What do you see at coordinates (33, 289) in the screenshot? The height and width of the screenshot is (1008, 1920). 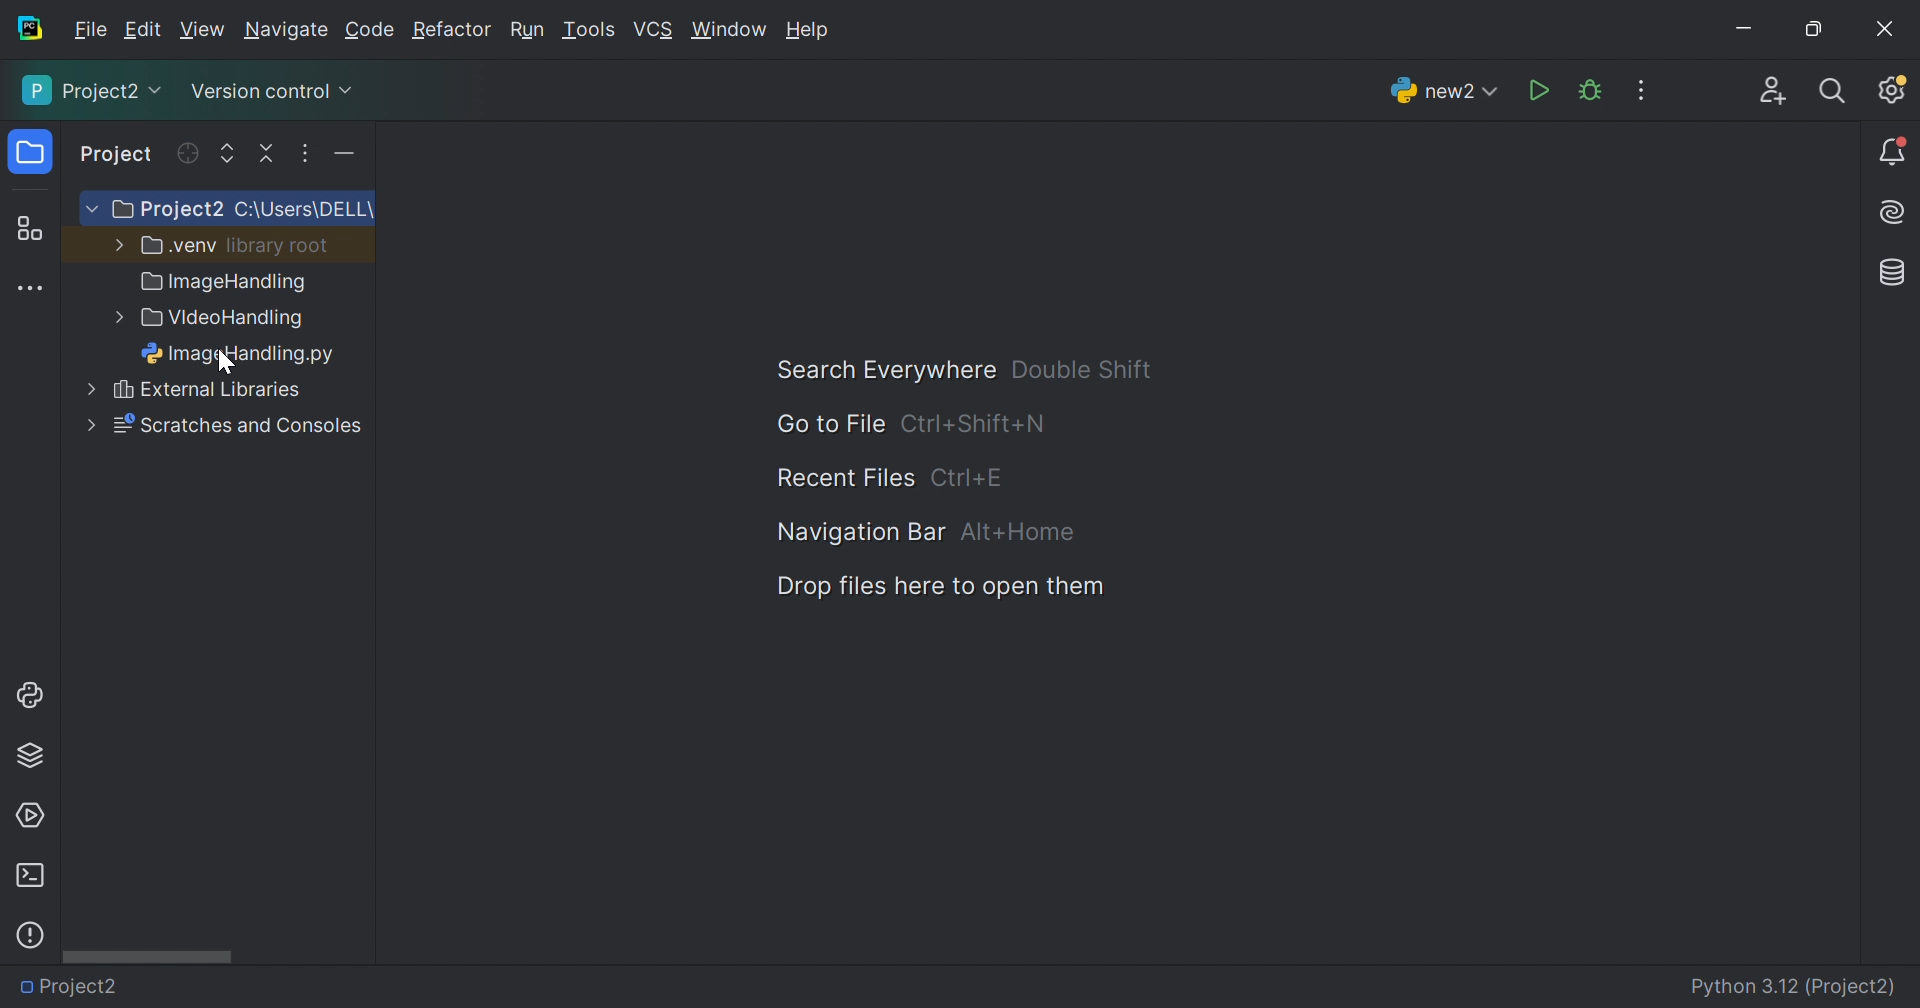 I see `More tool windows` at bounding box center [33, 289].